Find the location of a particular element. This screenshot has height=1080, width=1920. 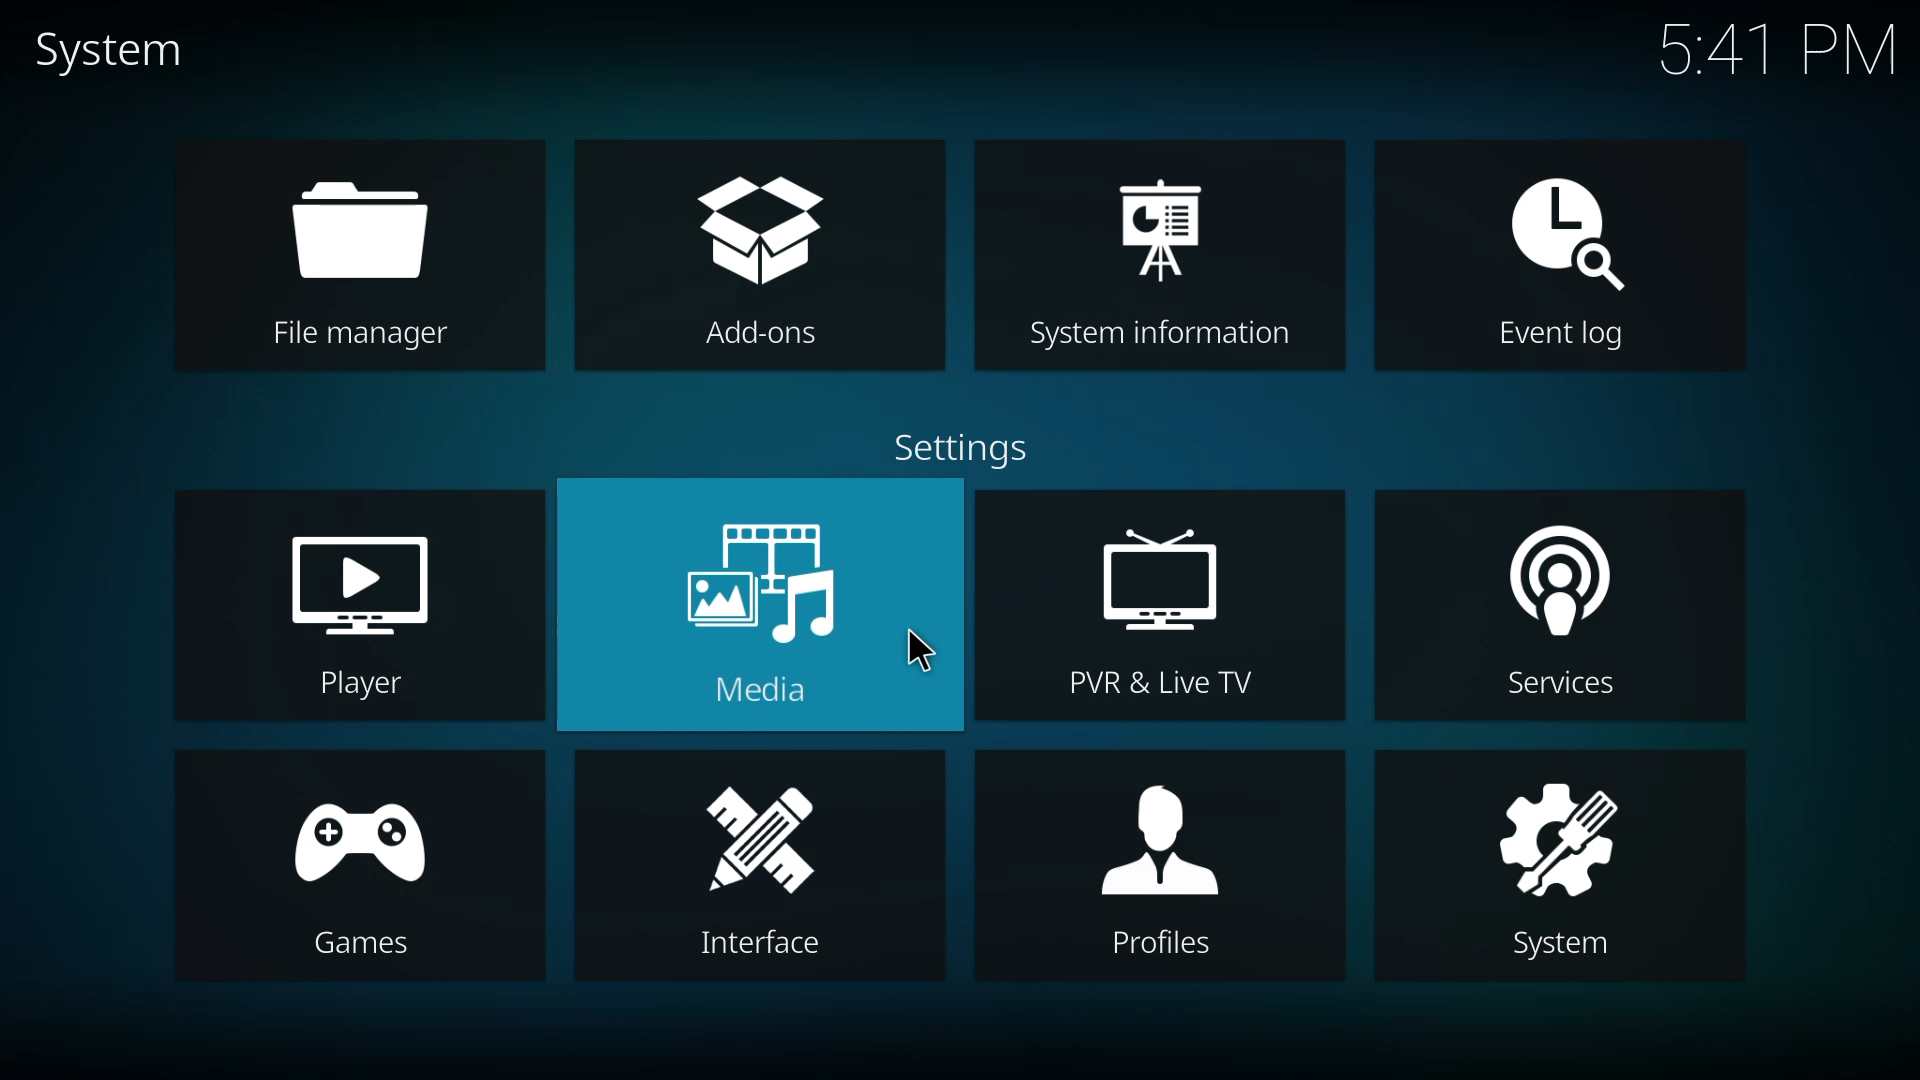

games is located at coordinates (363, 868).